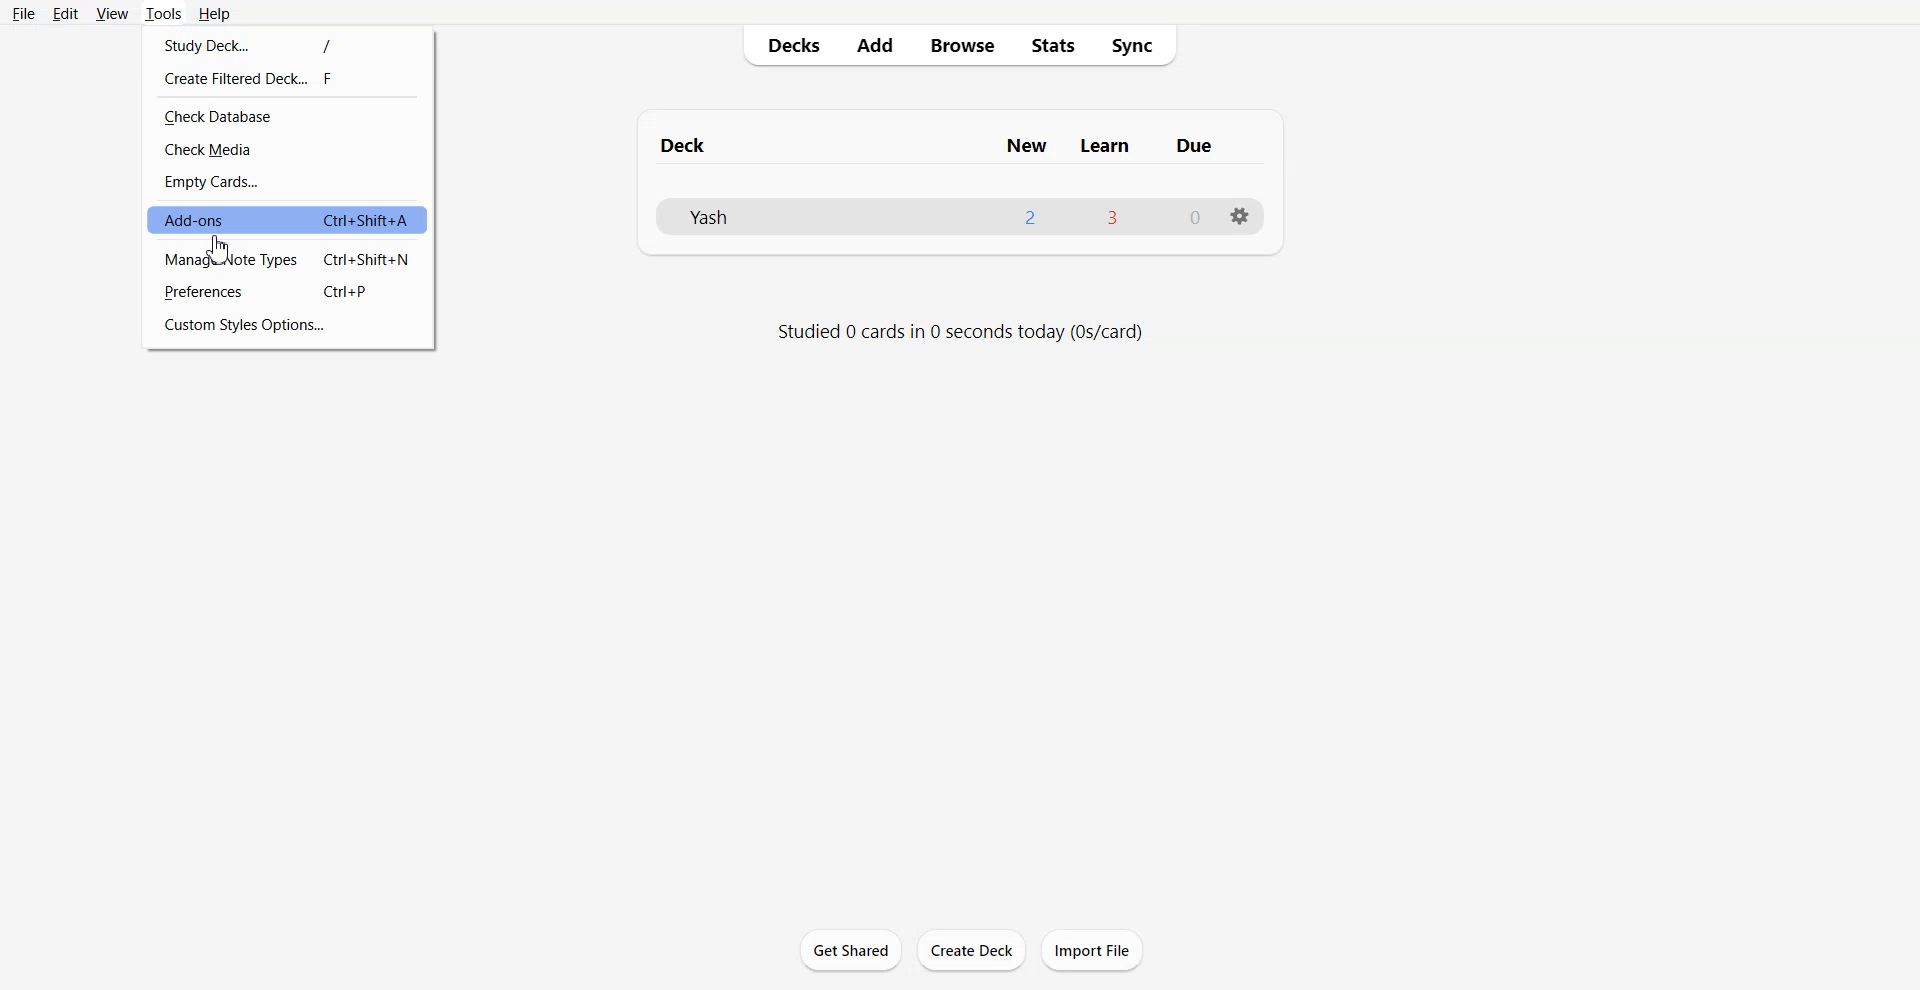 This screenshot has height=990, width=1920. What do you see at coordinates (111, 14) in the screenshot?
I see `View` at bounding box center [111, 14].